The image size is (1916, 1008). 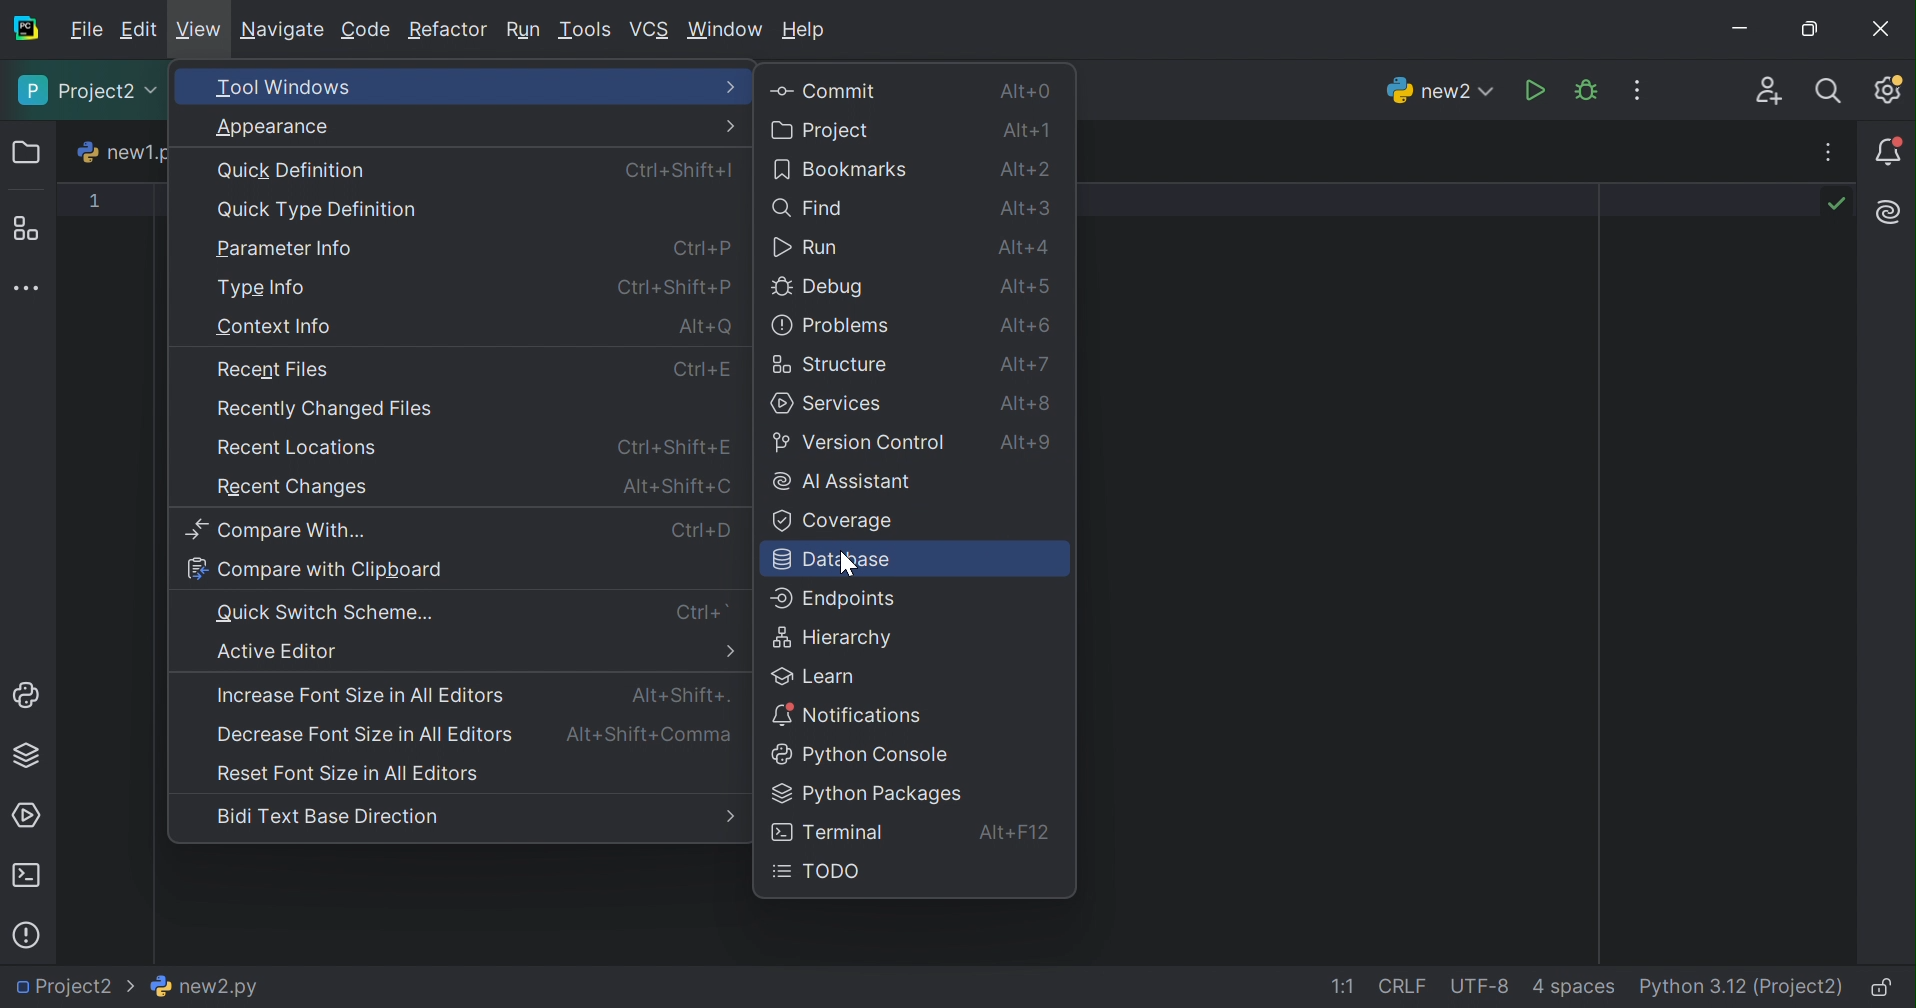 I want to click on Increase font size in all editors., so click(x=361, y=693).